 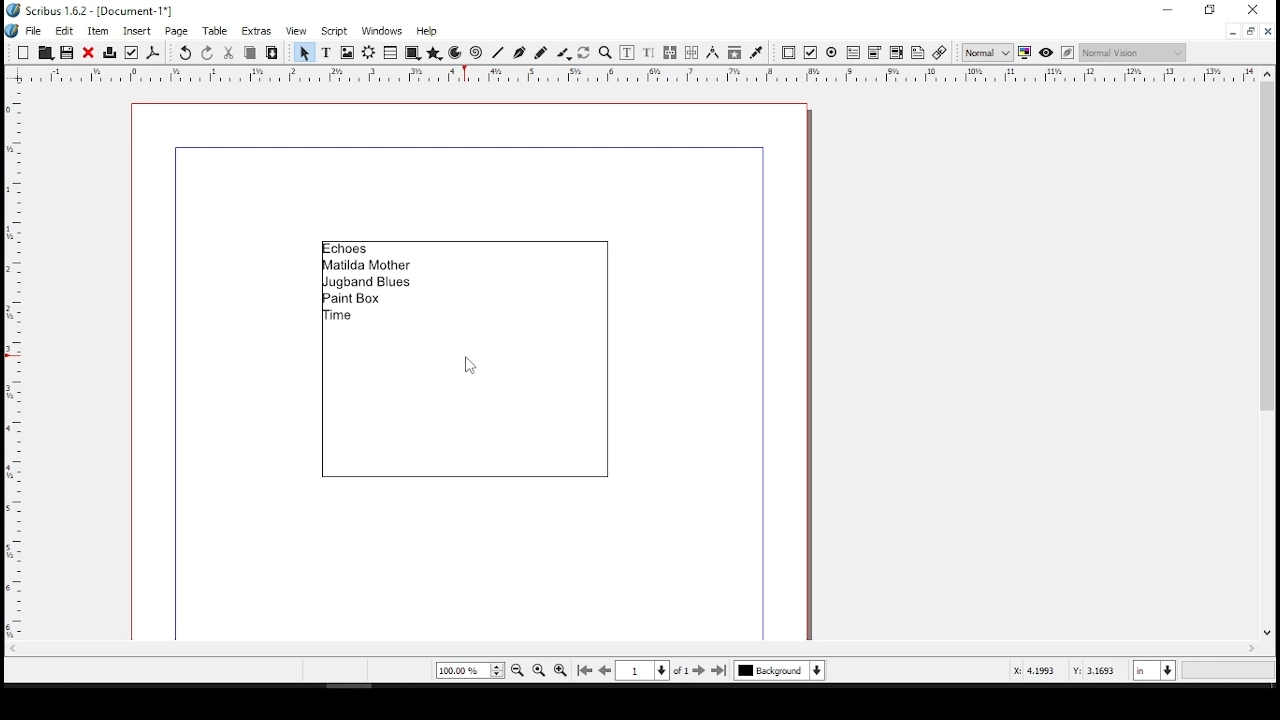 I want to click on table, so click(x=218, y=31).